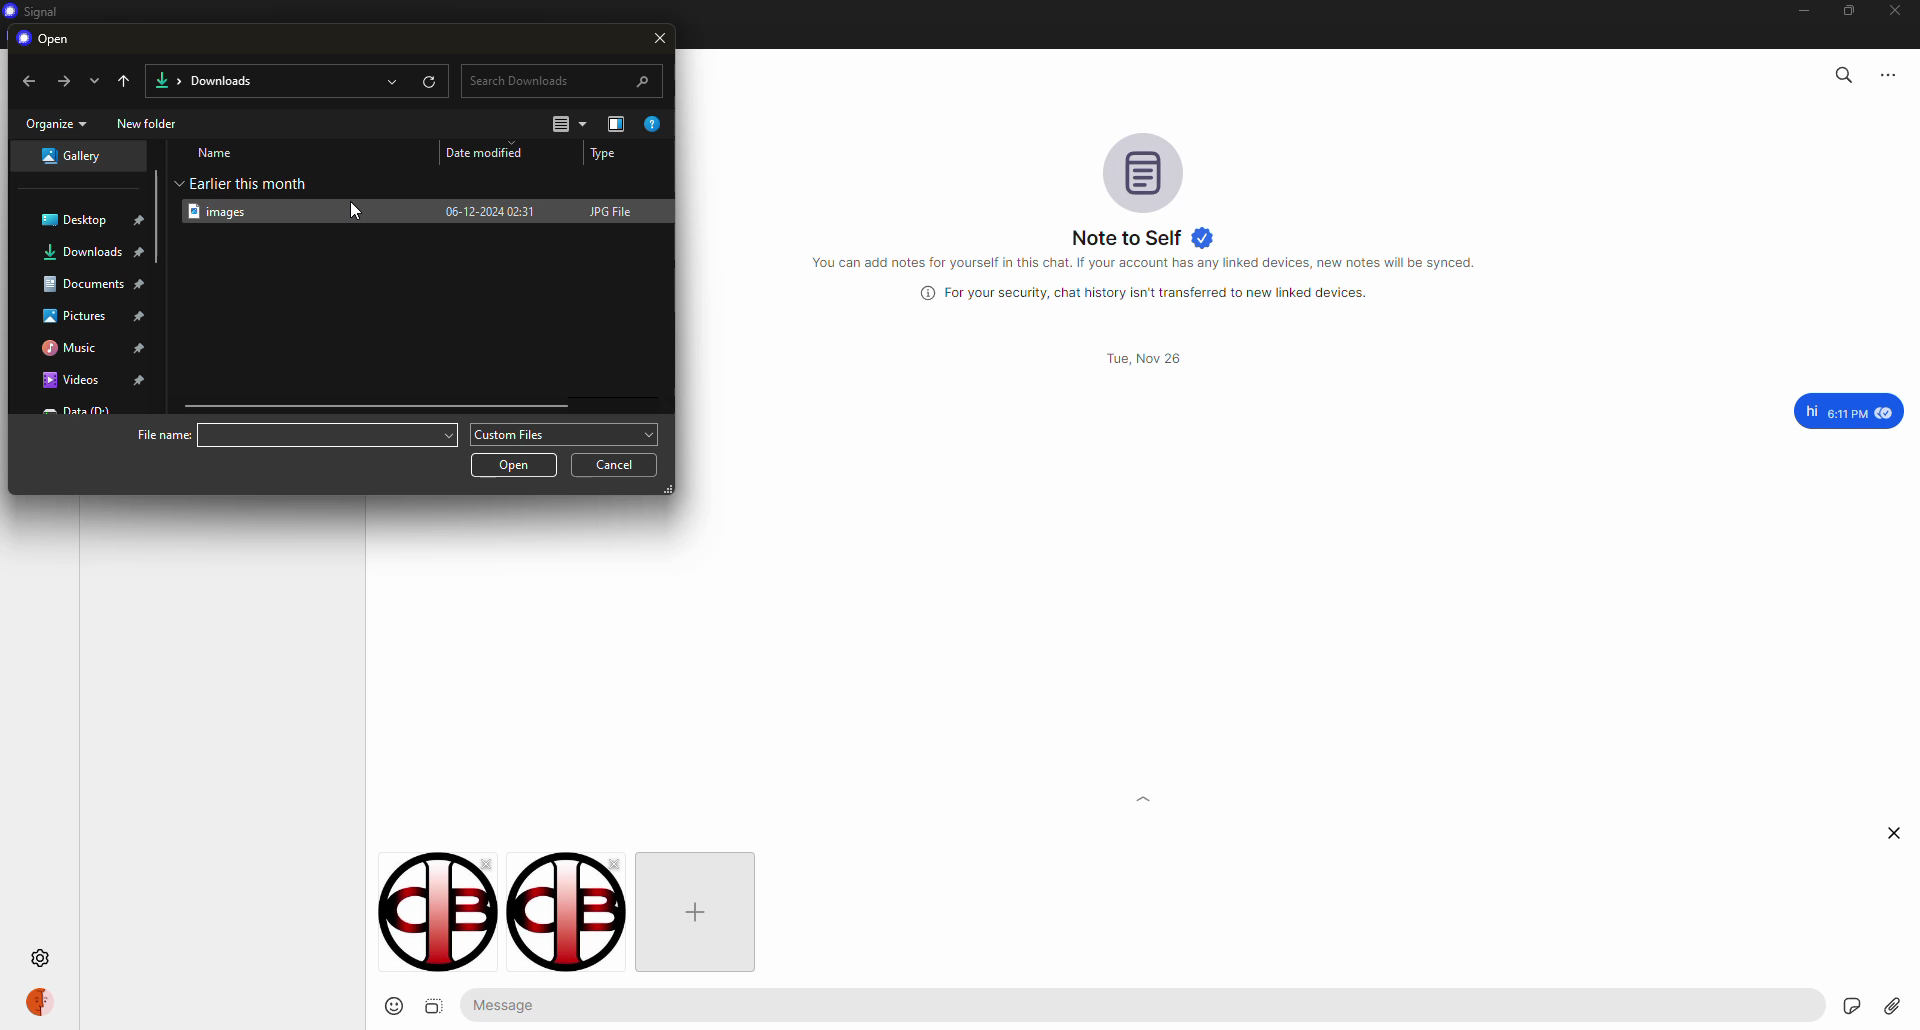 The height and width of the screenshot is (1030, 1920). What do you see at coordinates (42, 959) in the screenshot?
I see `settings` at bounding box center [42, 959].